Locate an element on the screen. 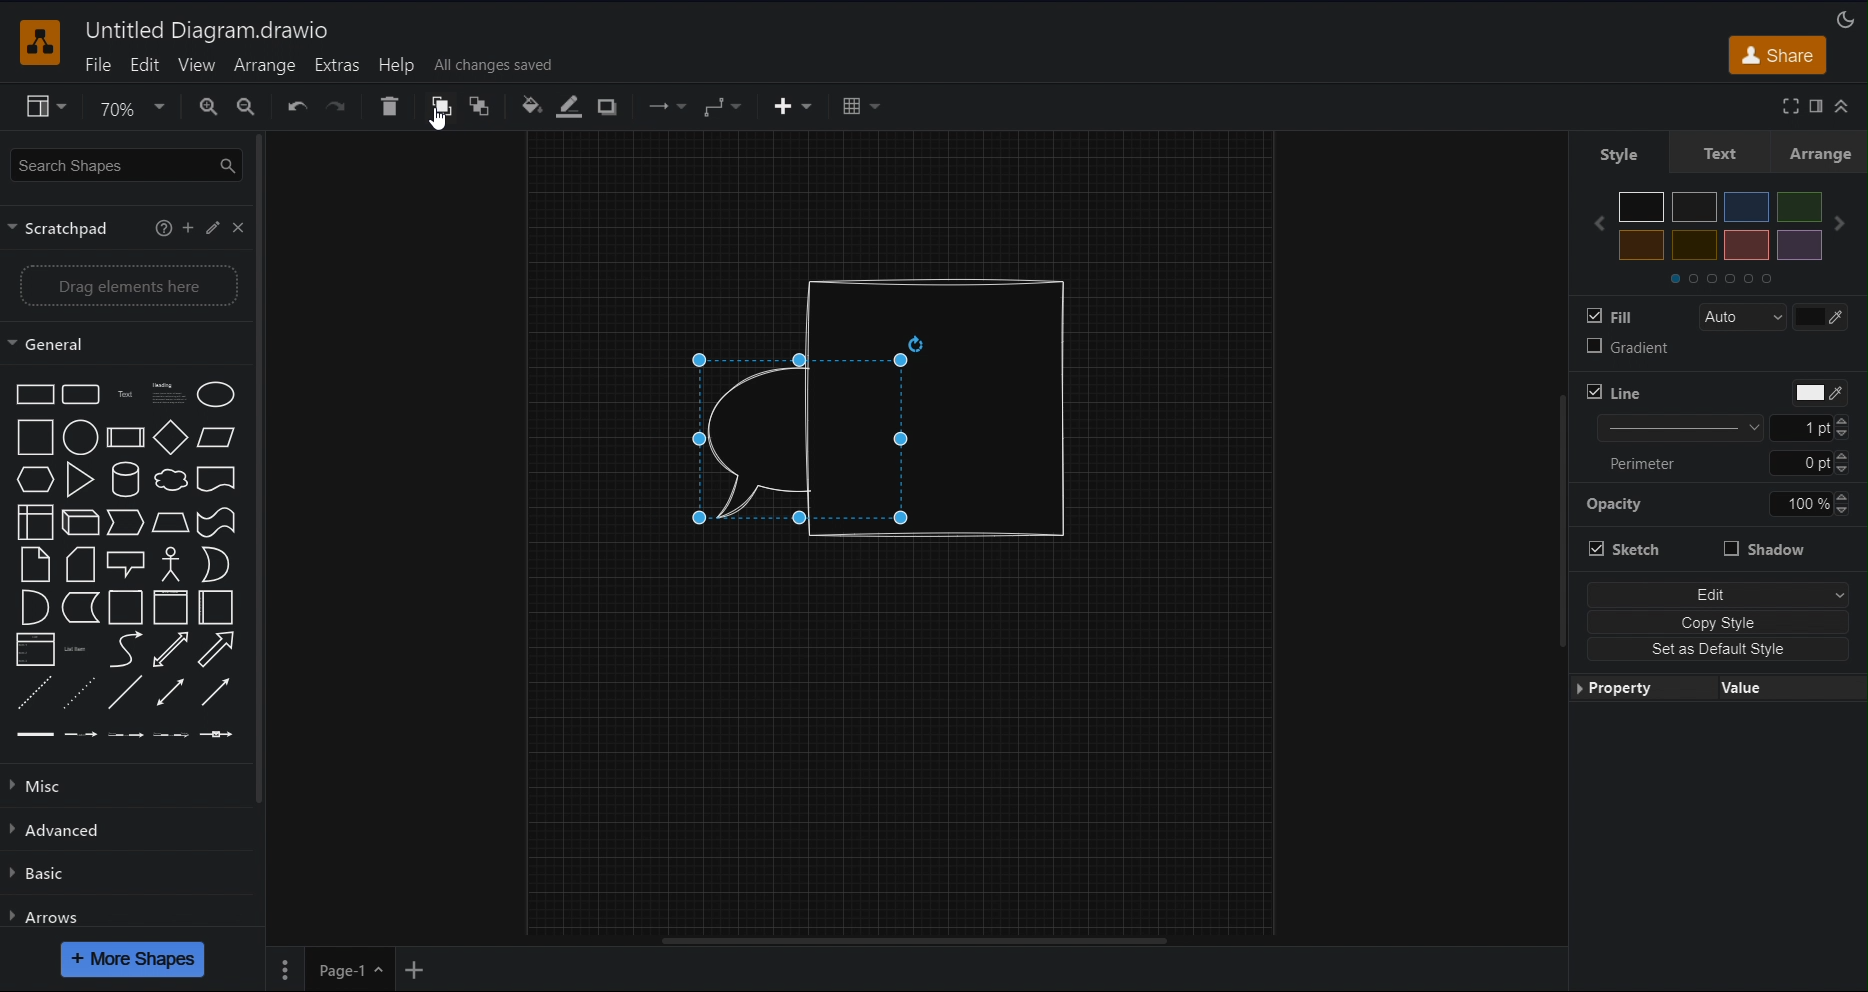 The width and height of the screenshot is (1868, 992). Rounded rectangle is located at coordinates (81, 395).